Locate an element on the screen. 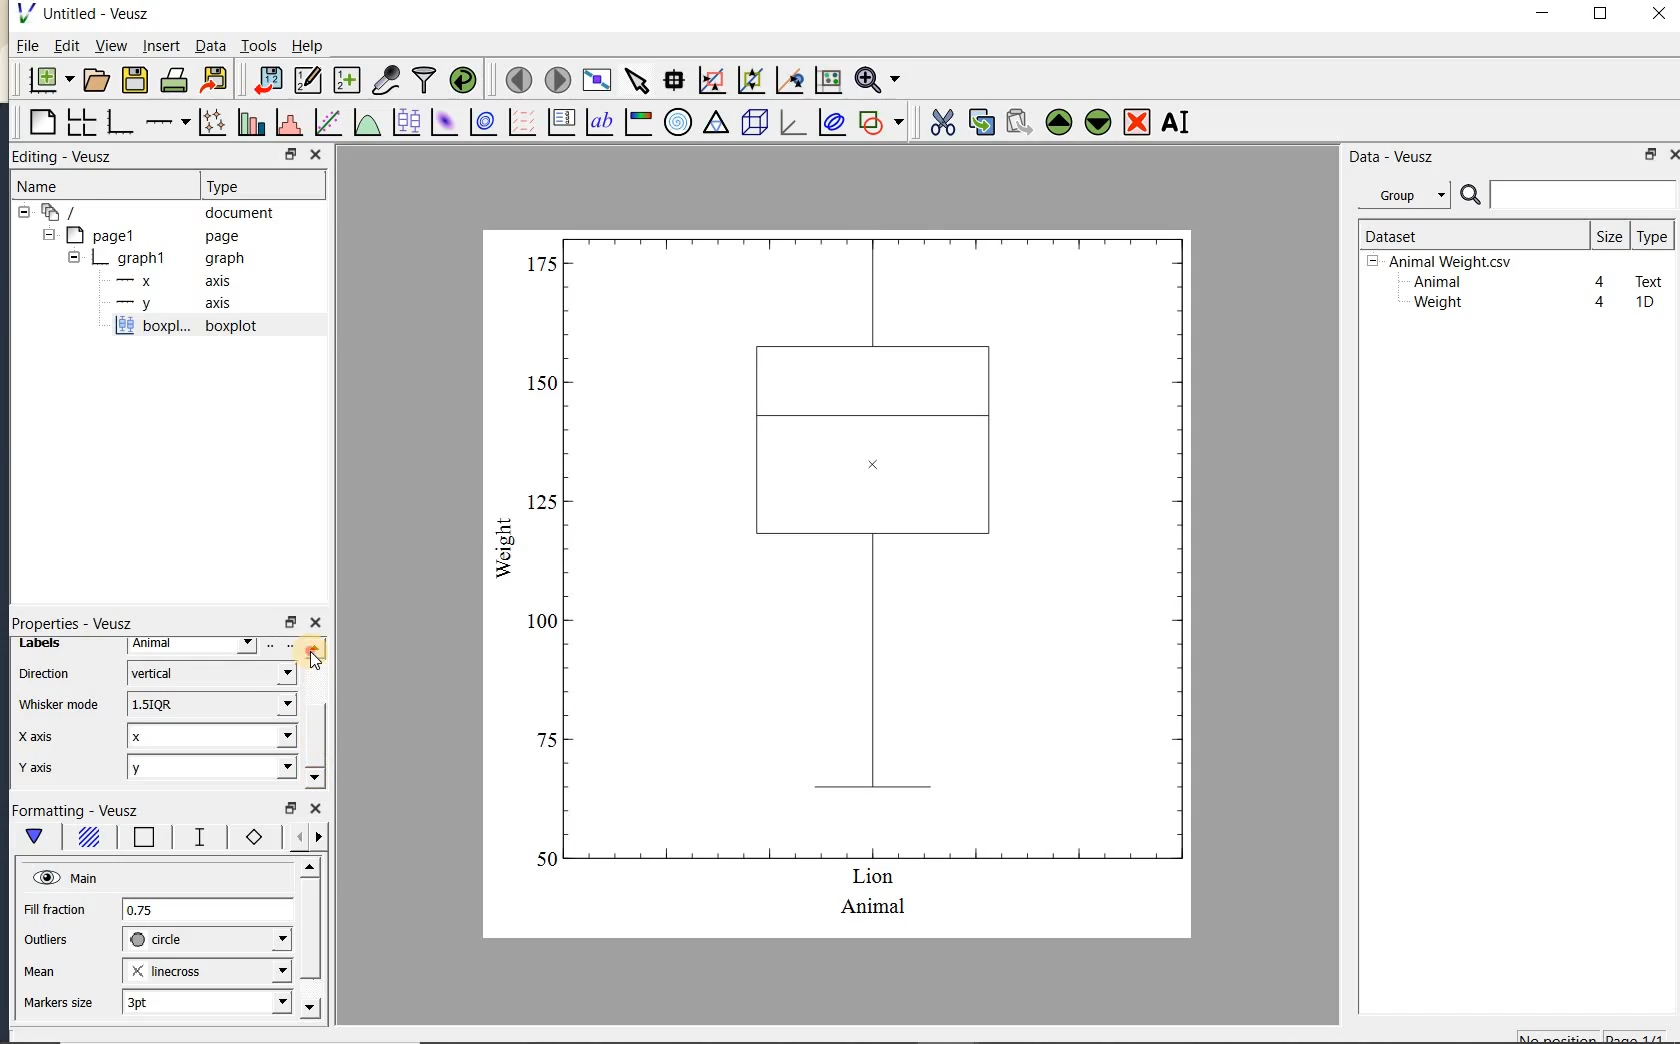 This screenshot has width=1680, height=1044. Editing - Veusz is located at coordinates (73, 157).